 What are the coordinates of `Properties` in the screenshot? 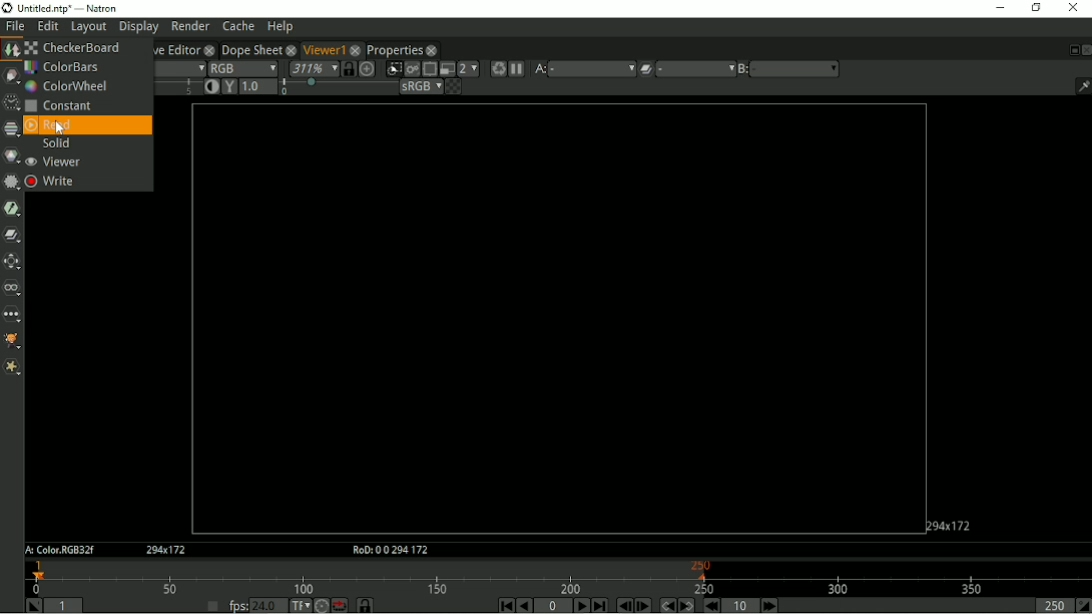 It's located at (395, 50).